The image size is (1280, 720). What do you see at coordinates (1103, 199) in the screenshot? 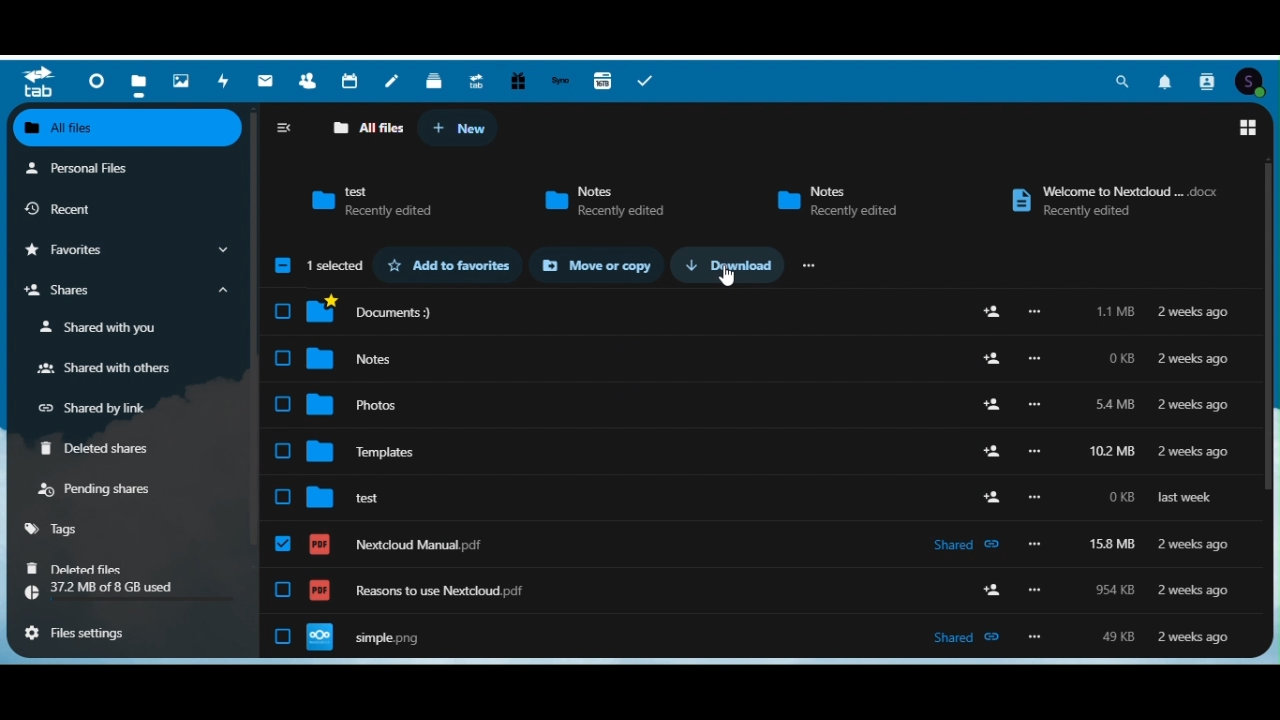
I see `Welcome to Nextcloud...docx Recently edited.` at bounding box center [1103, 199].